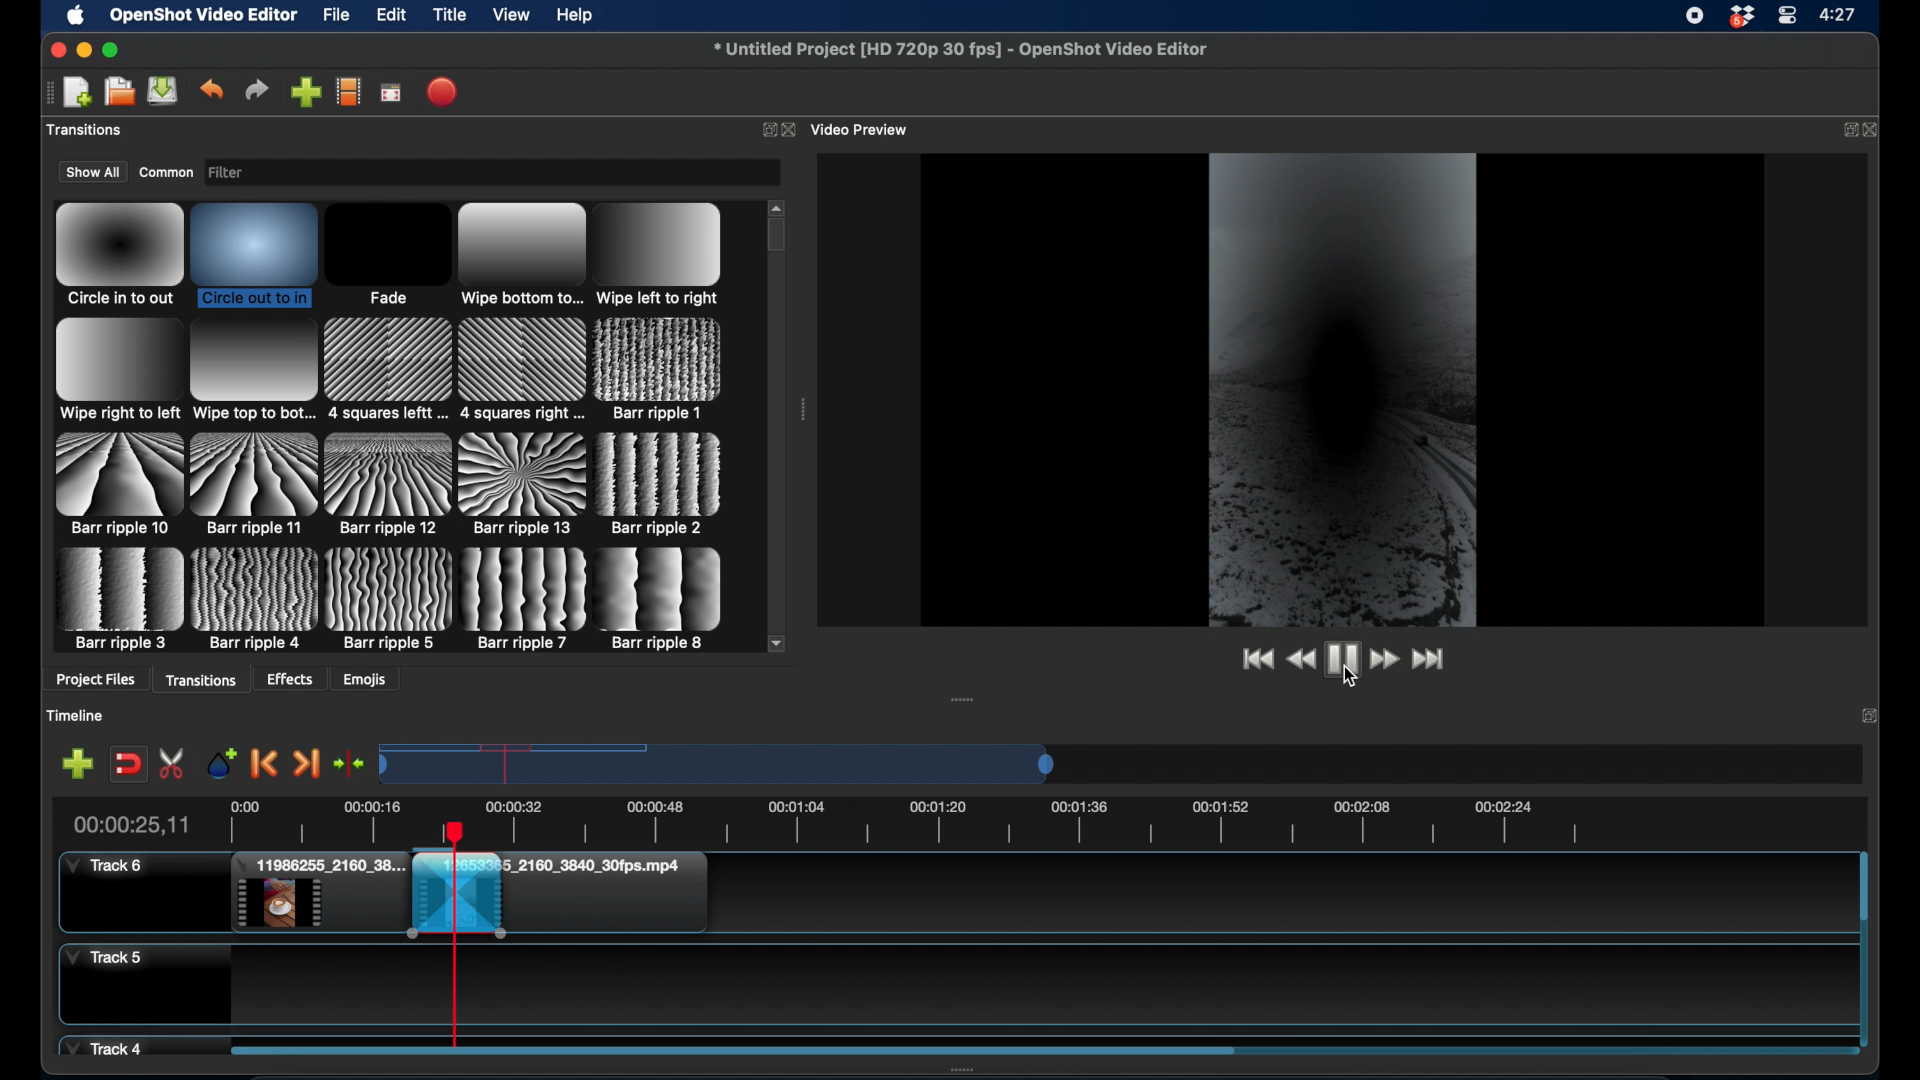 The width and height of the screenshot is (1920, 1080). I want to click on current time indicator, so click(131, 824).